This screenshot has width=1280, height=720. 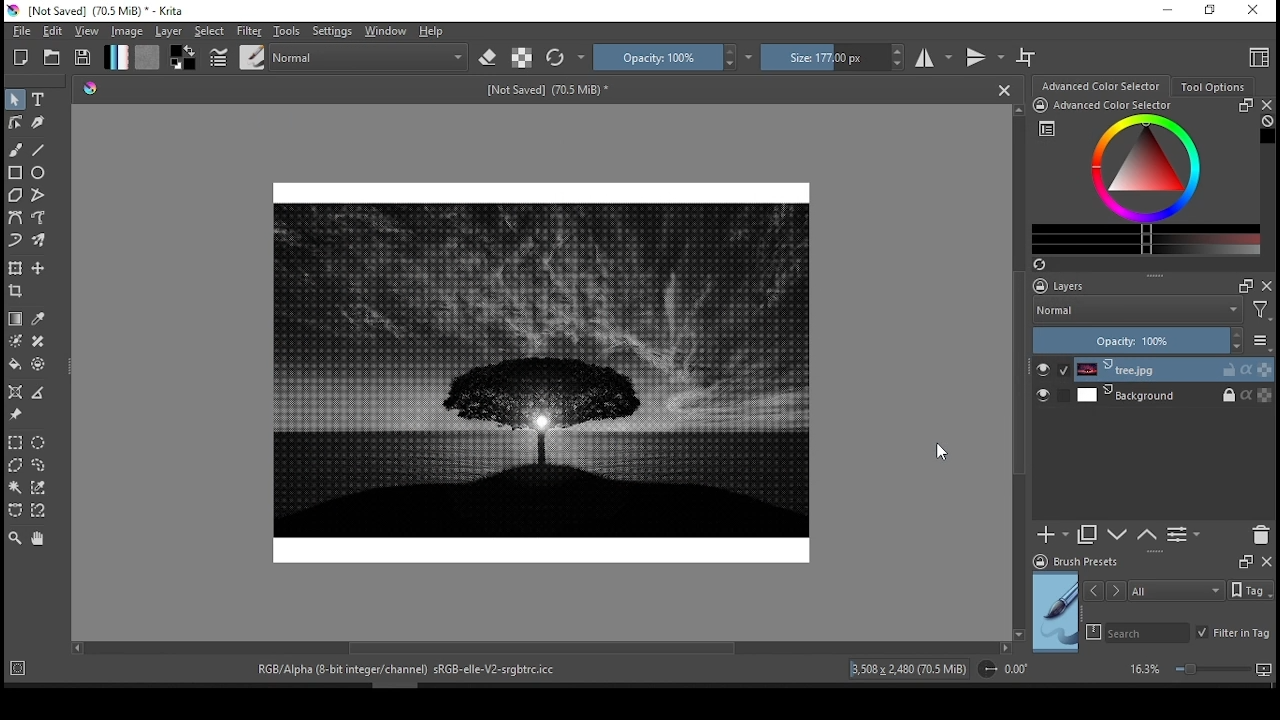 What do you see at coordinates (84, 57) in the screenshot?
I see `save` at bounding box center [84, 57].